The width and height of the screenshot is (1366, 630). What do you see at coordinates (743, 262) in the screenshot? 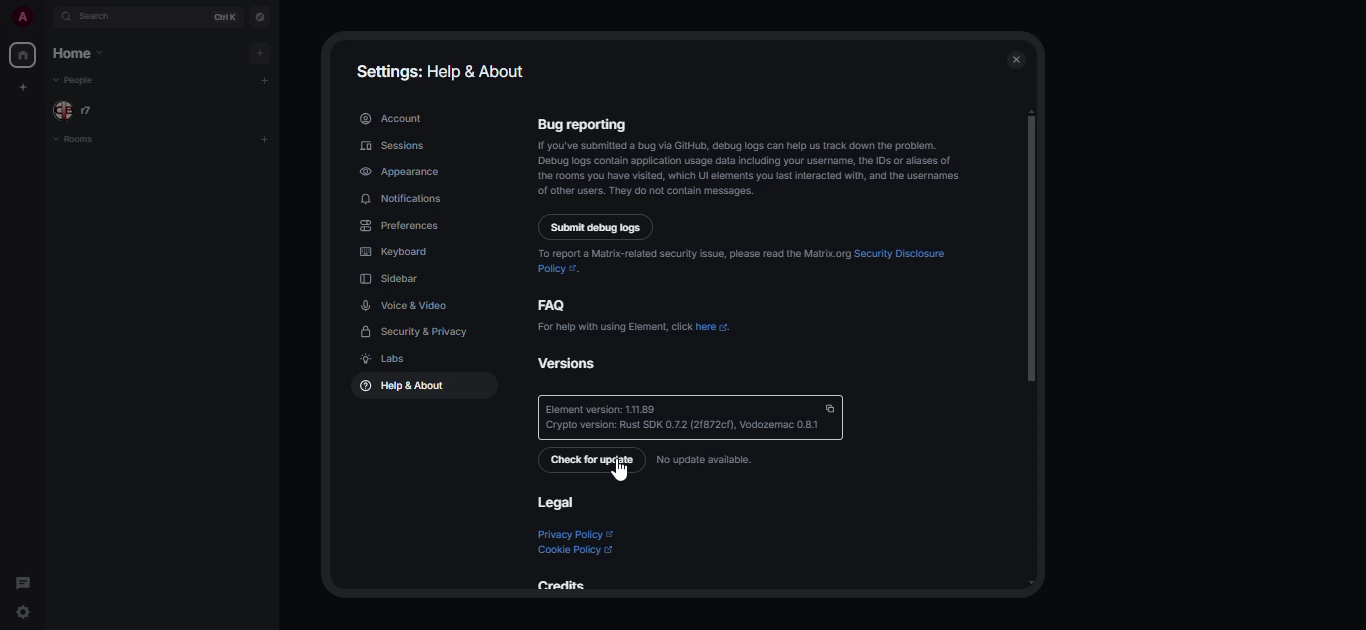
I see `To report a Matrix-related security issue, please read the Matrix.org Security Disclosure
Policy ©.` at bounding box center [743, 262].